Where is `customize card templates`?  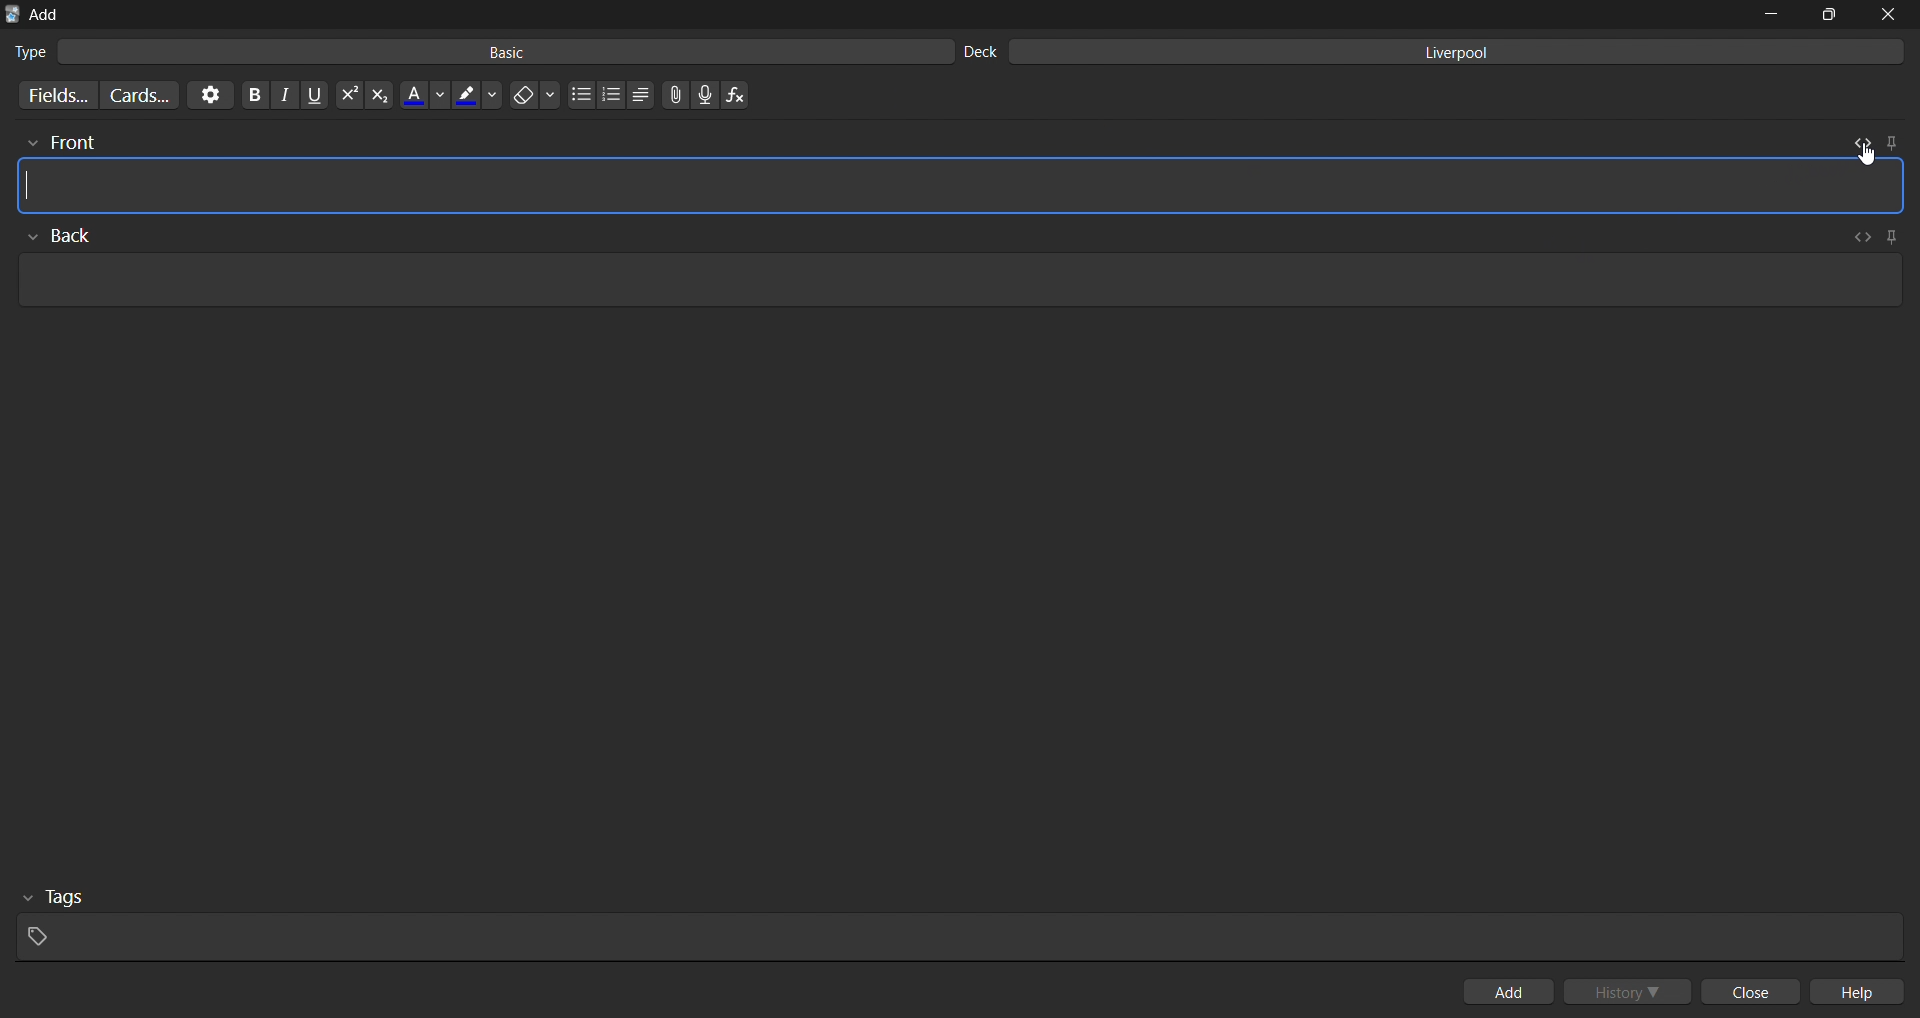 customize card templates is located at coordinates (139, 94).